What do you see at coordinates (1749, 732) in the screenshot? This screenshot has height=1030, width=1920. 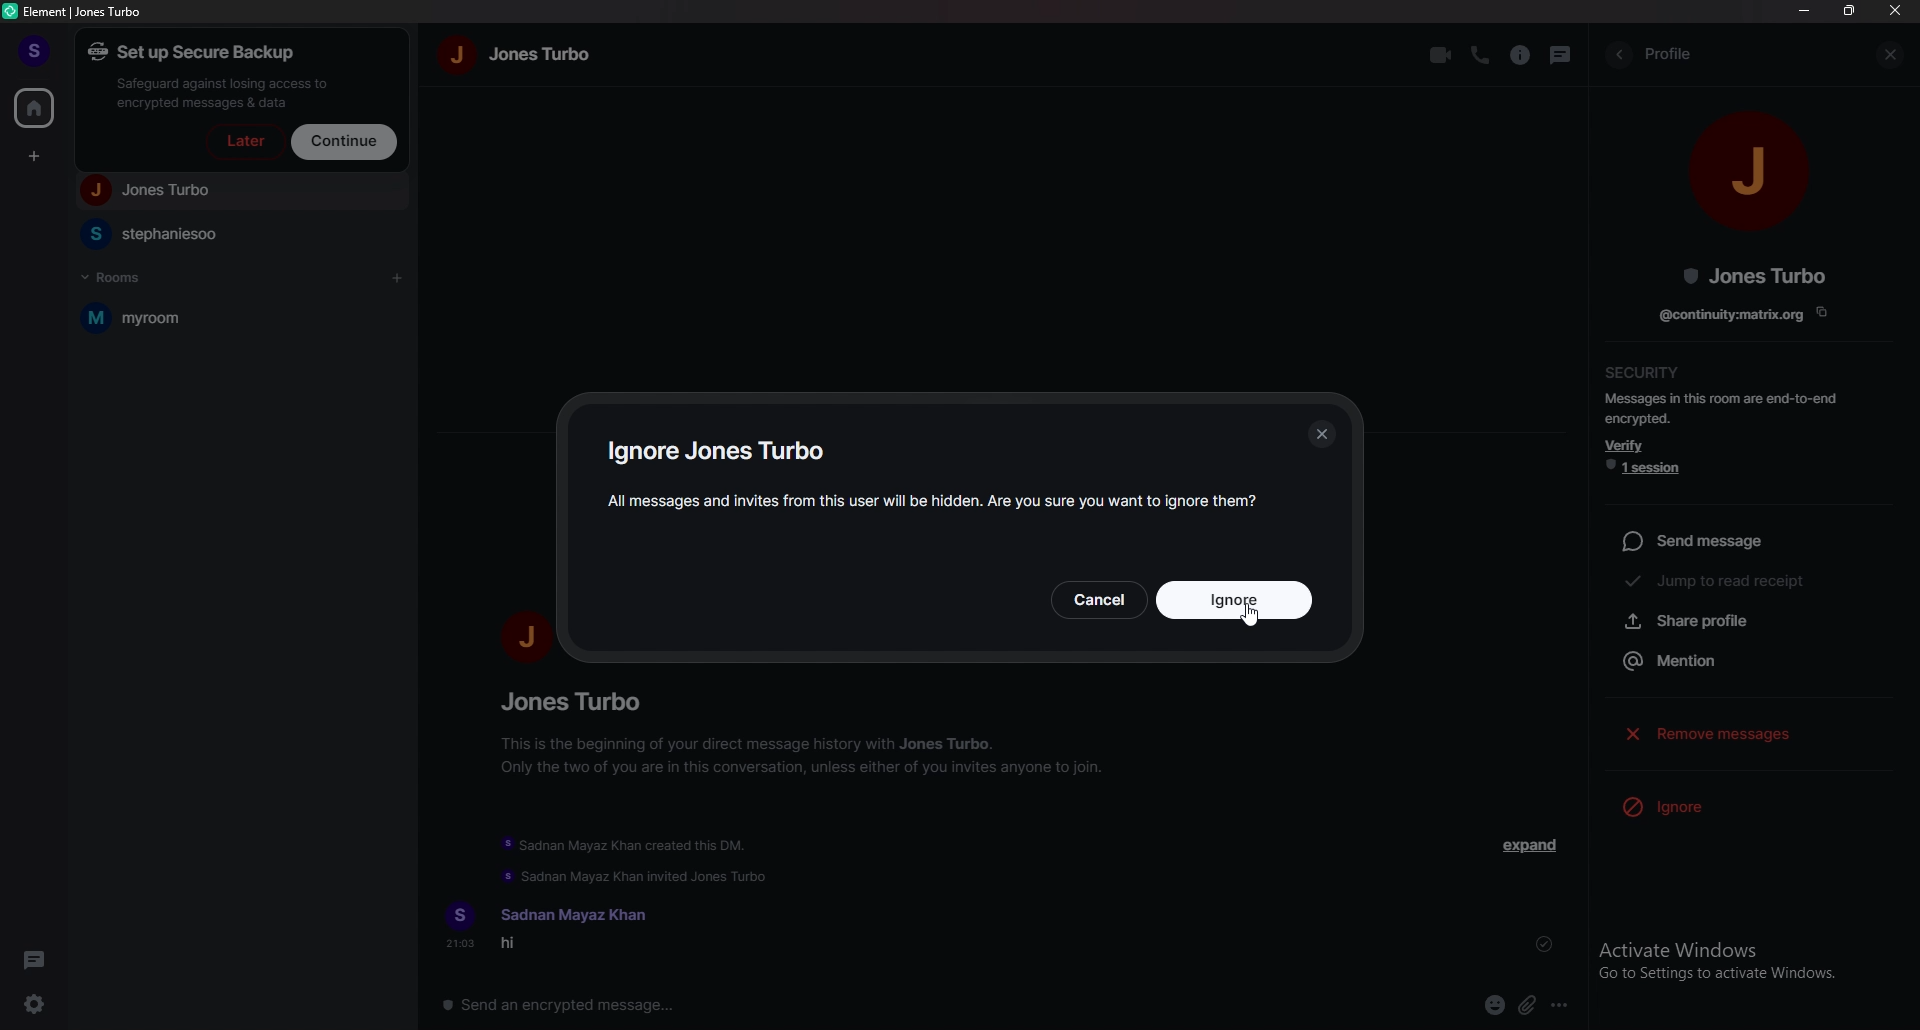 I see `remove messages` at bounding box center [1749, 732].